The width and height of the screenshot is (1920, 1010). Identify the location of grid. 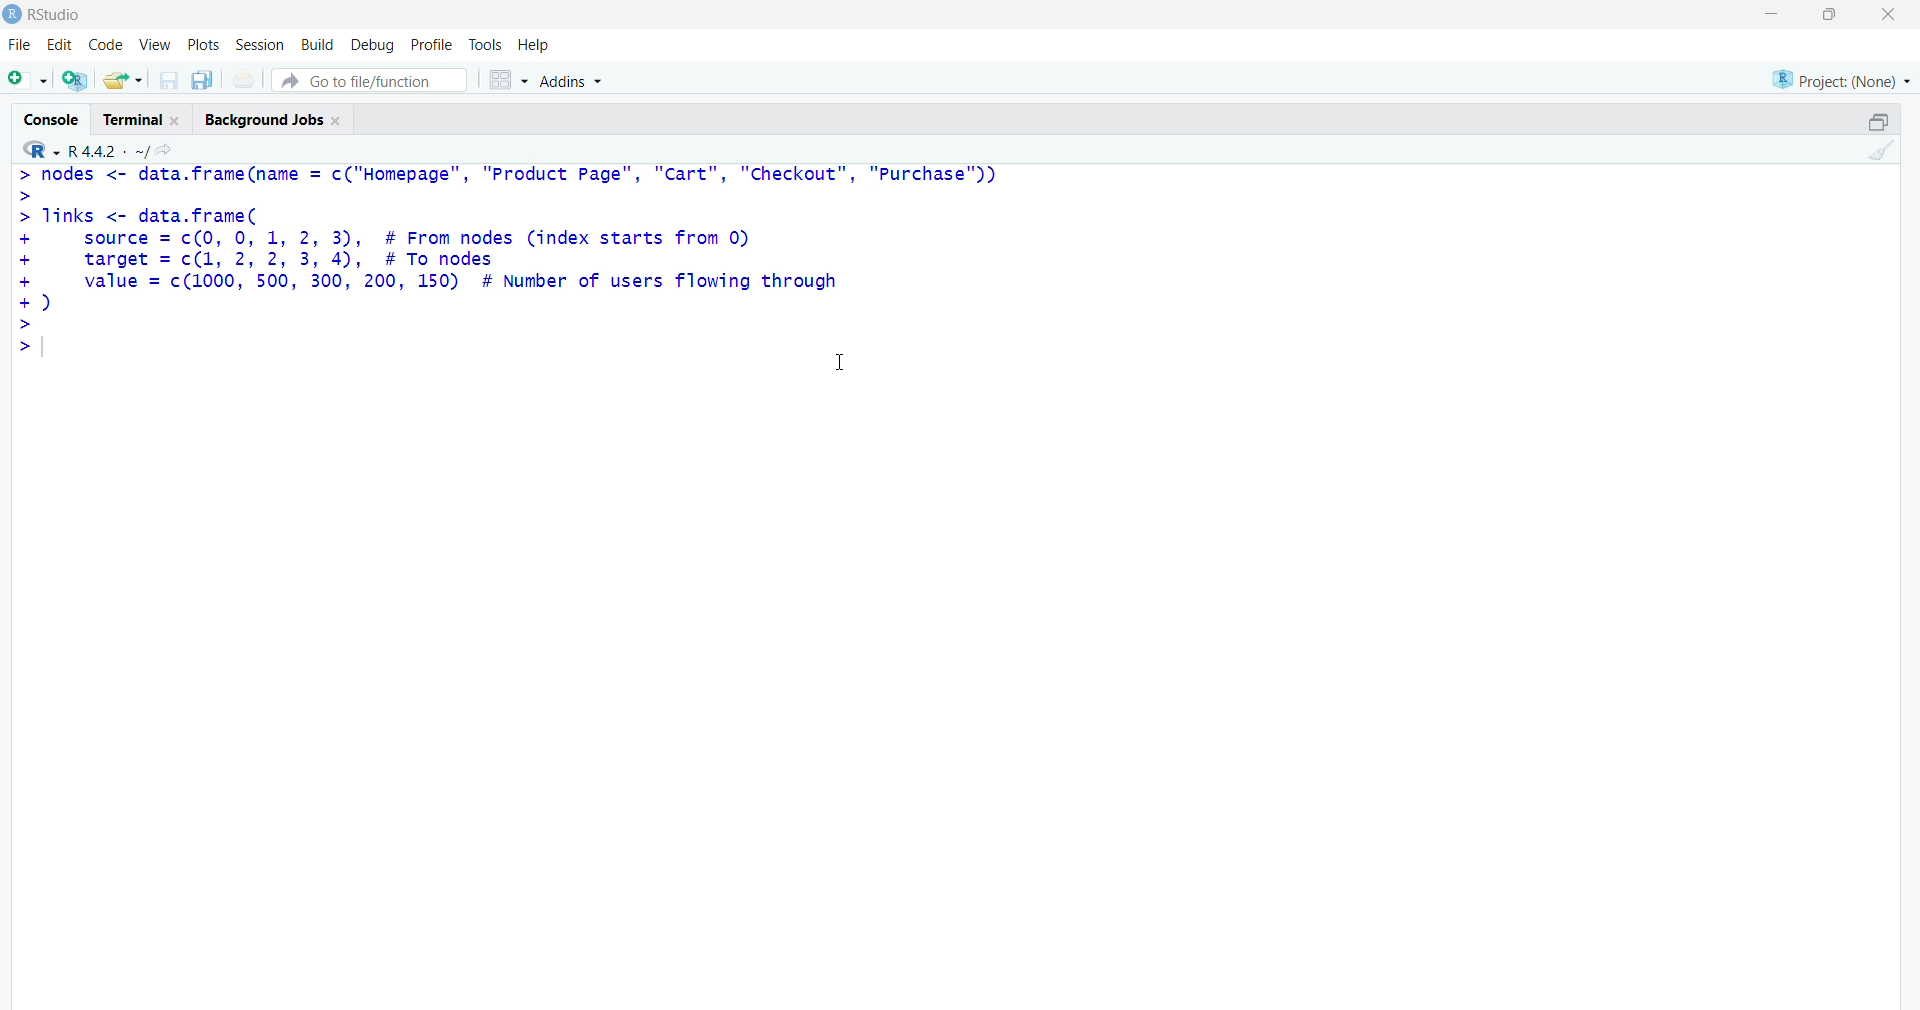
(503, 81).